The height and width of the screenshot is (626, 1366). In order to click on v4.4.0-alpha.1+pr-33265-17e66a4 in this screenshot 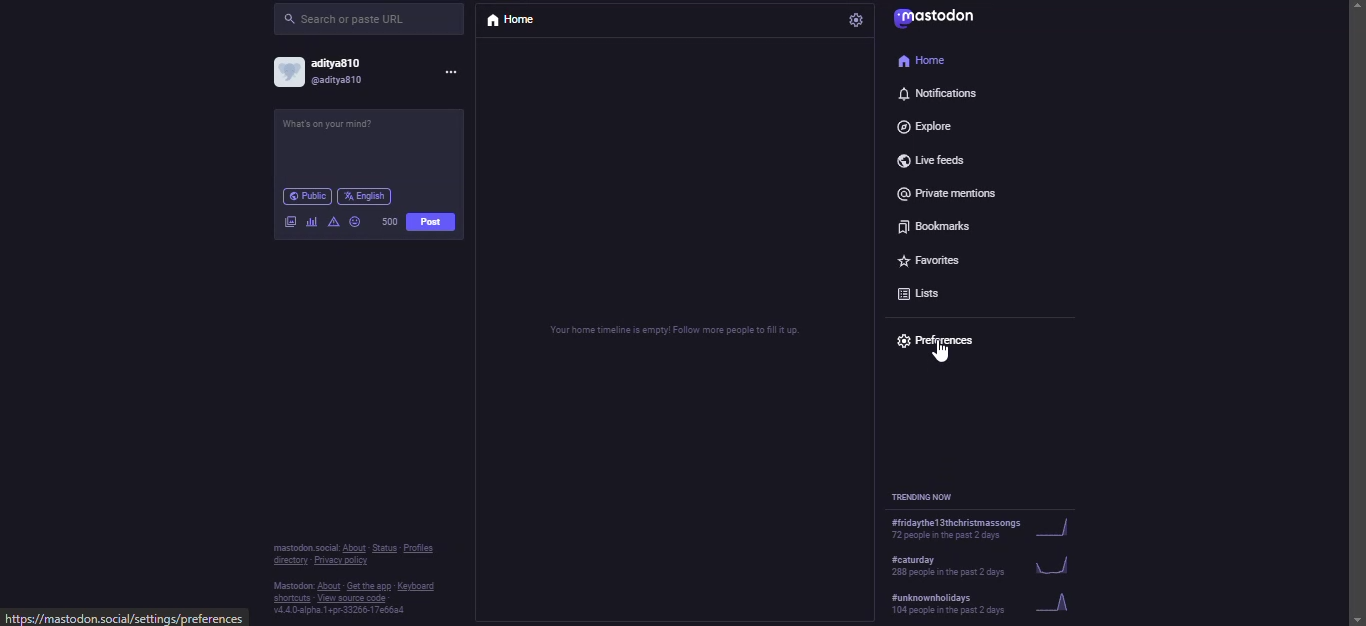, I will do `click(331, 612)`.